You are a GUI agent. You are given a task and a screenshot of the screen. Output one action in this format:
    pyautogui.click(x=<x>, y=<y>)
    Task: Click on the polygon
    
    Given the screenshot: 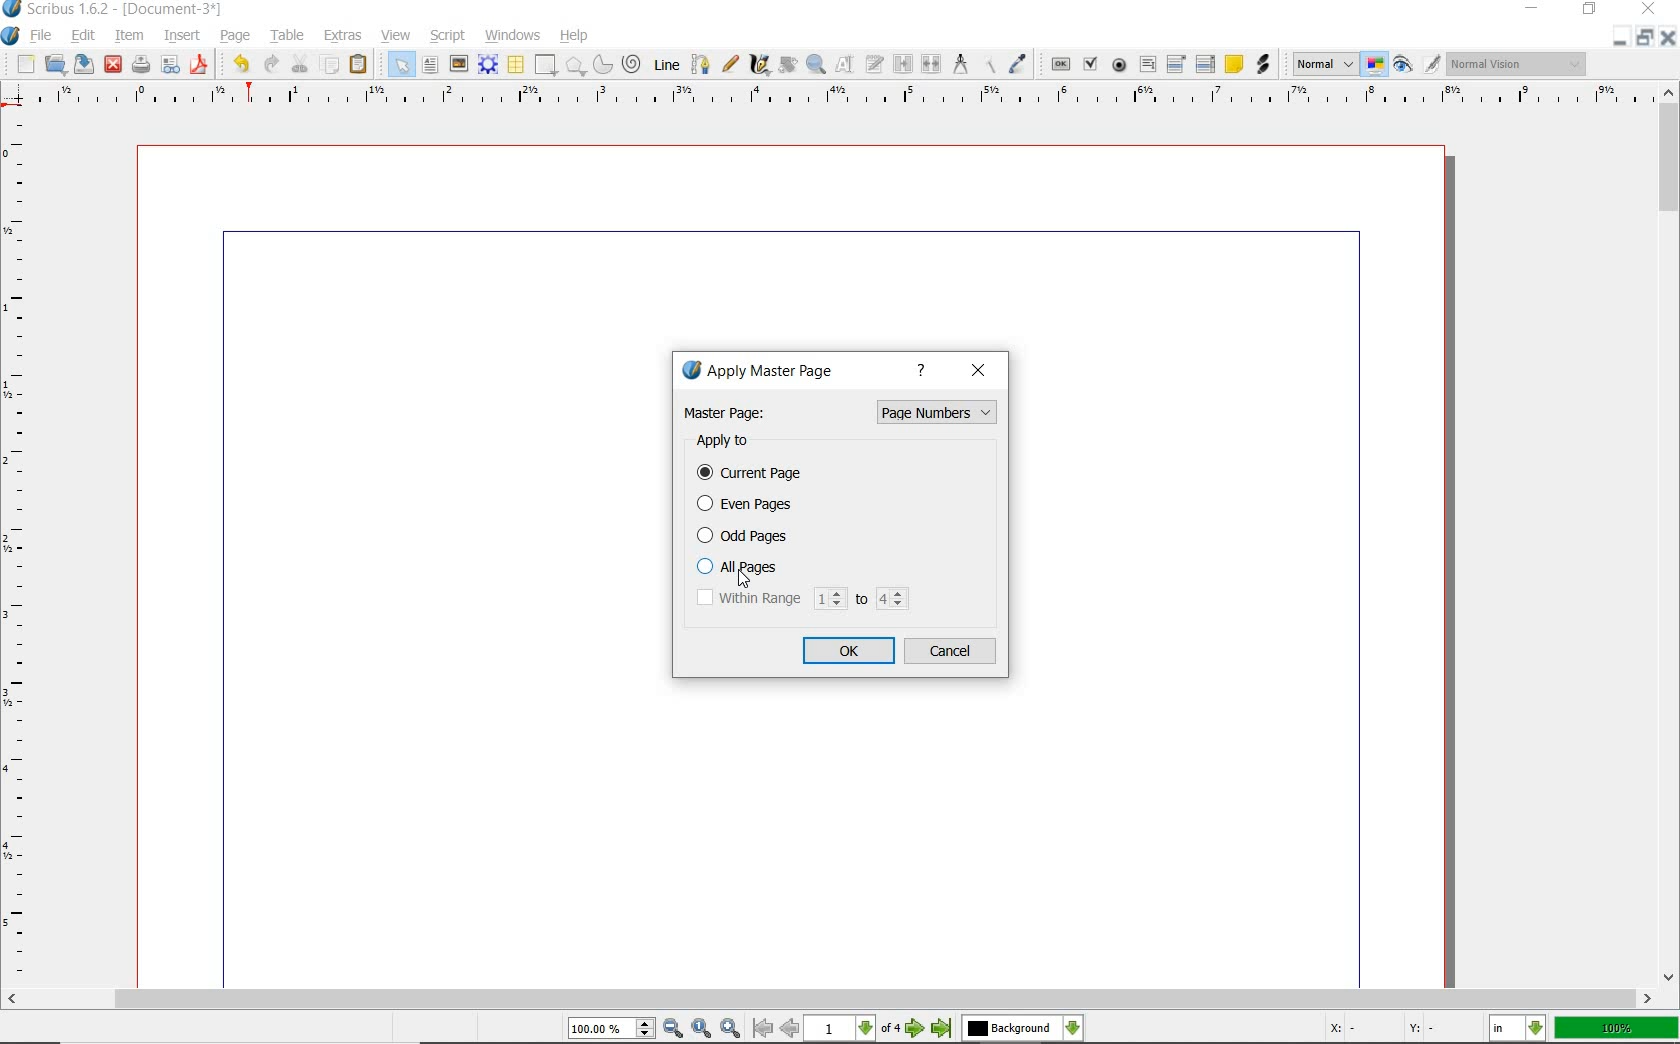 What is the action you would take?
    pyautogui.click(x=574, y=66)
    